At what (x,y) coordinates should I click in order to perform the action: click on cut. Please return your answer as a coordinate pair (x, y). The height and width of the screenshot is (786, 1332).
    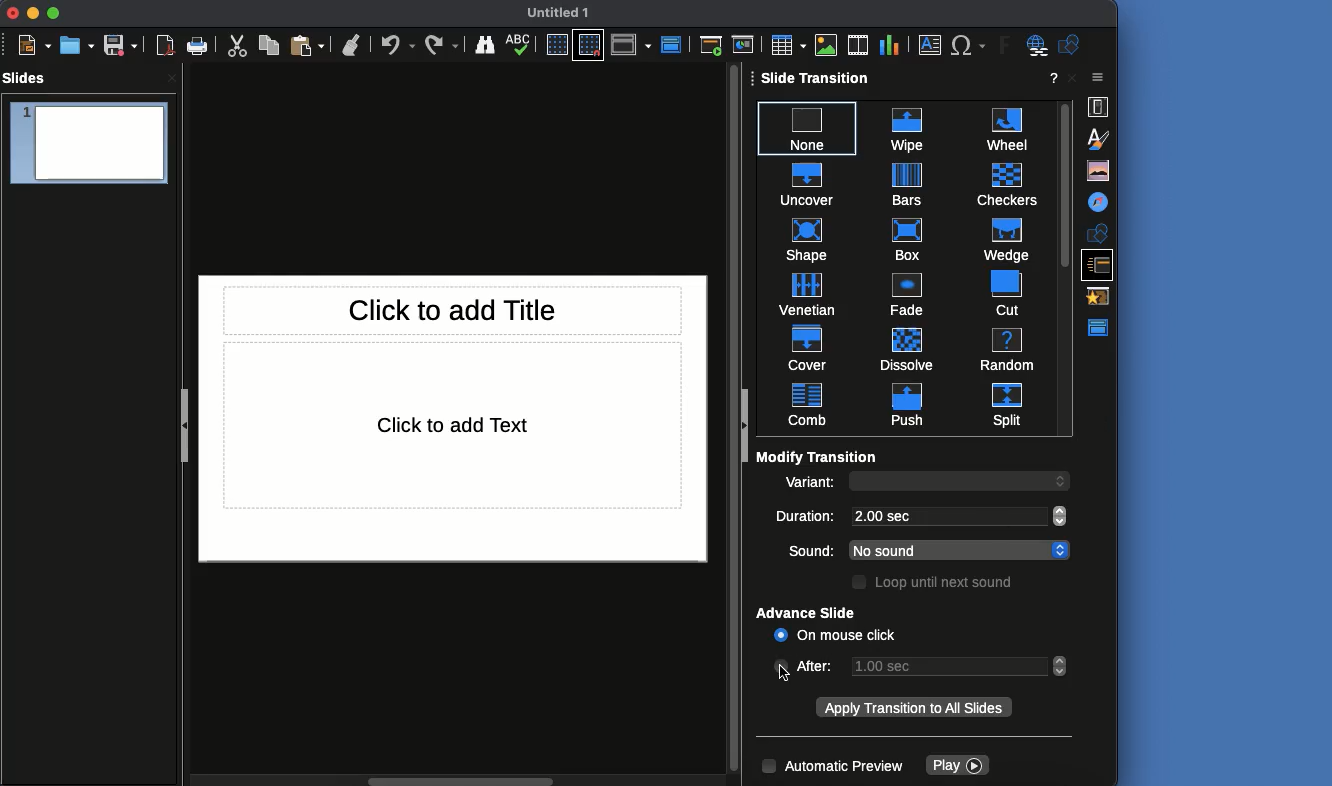
    Looking at the image, I should click on (997, 291).